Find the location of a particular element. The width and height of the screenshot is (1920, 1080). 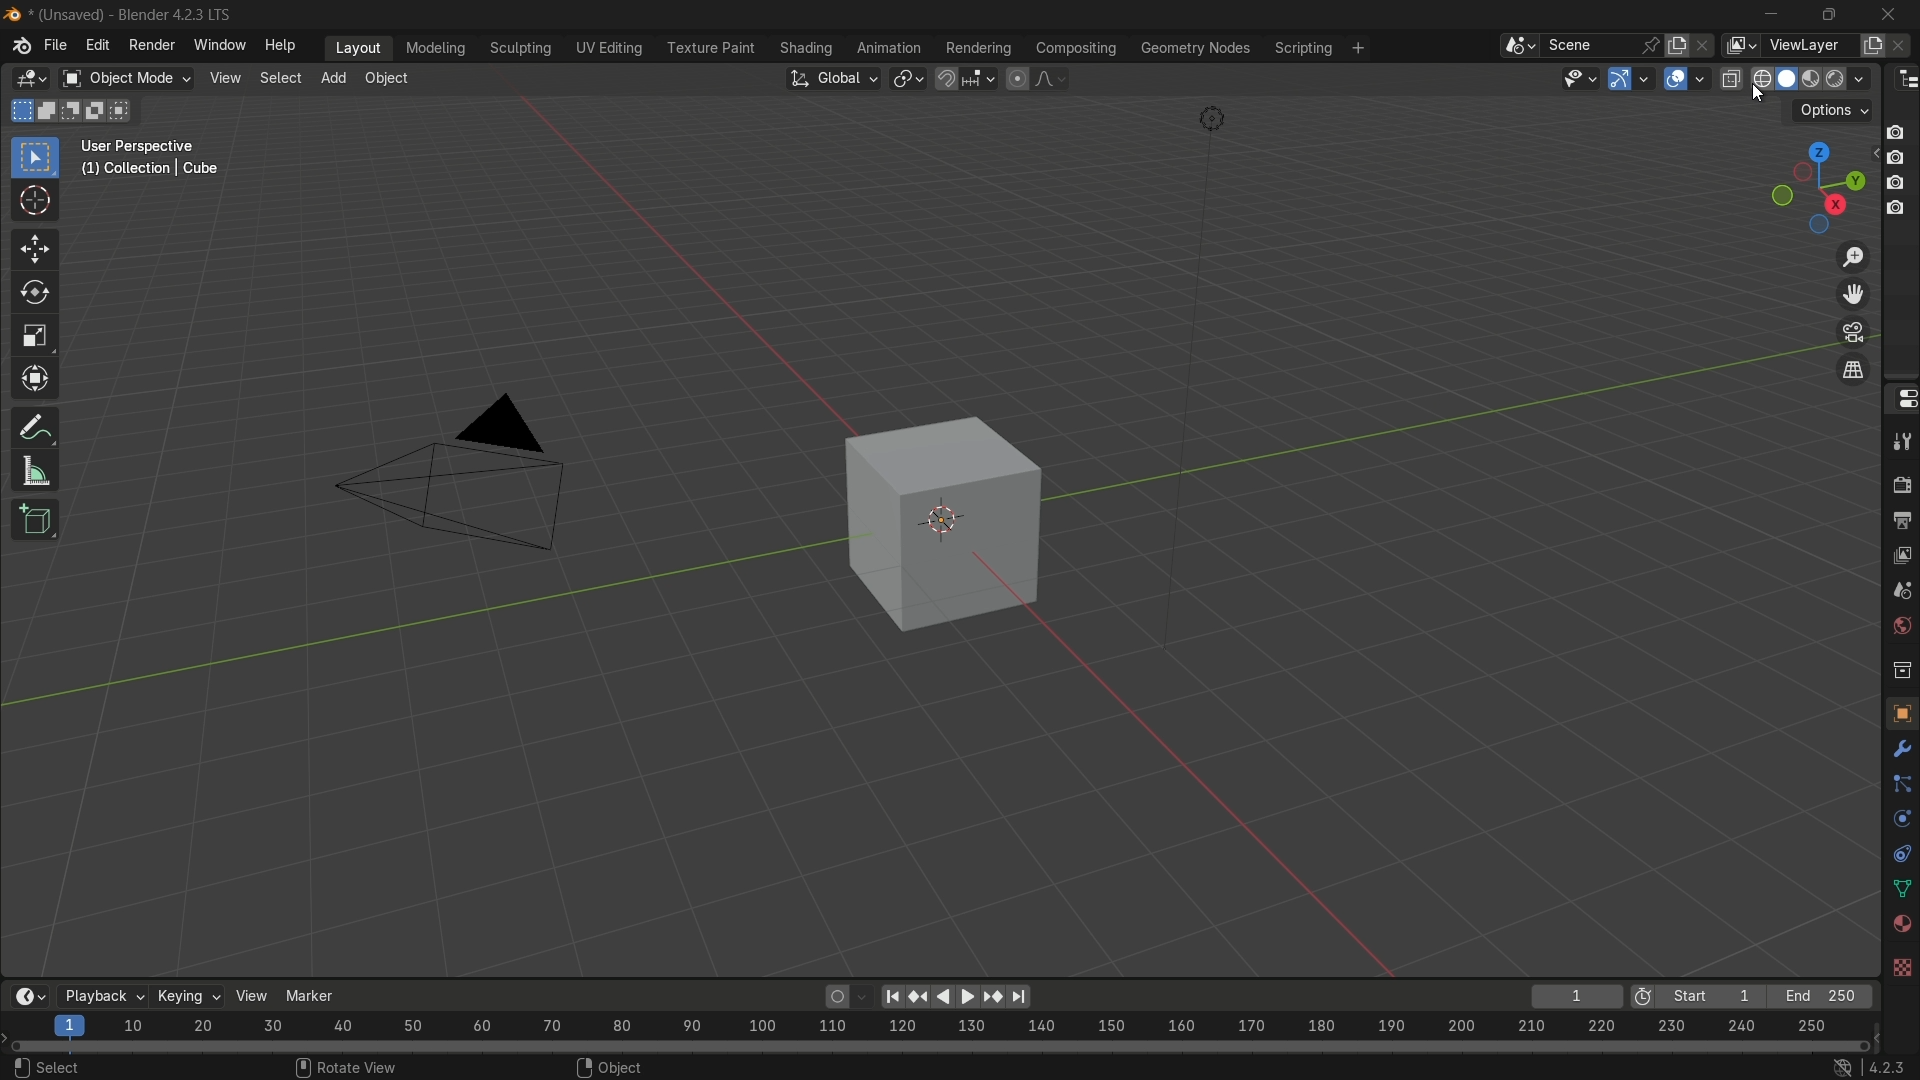

add cube is located at coordinates (35, 524).